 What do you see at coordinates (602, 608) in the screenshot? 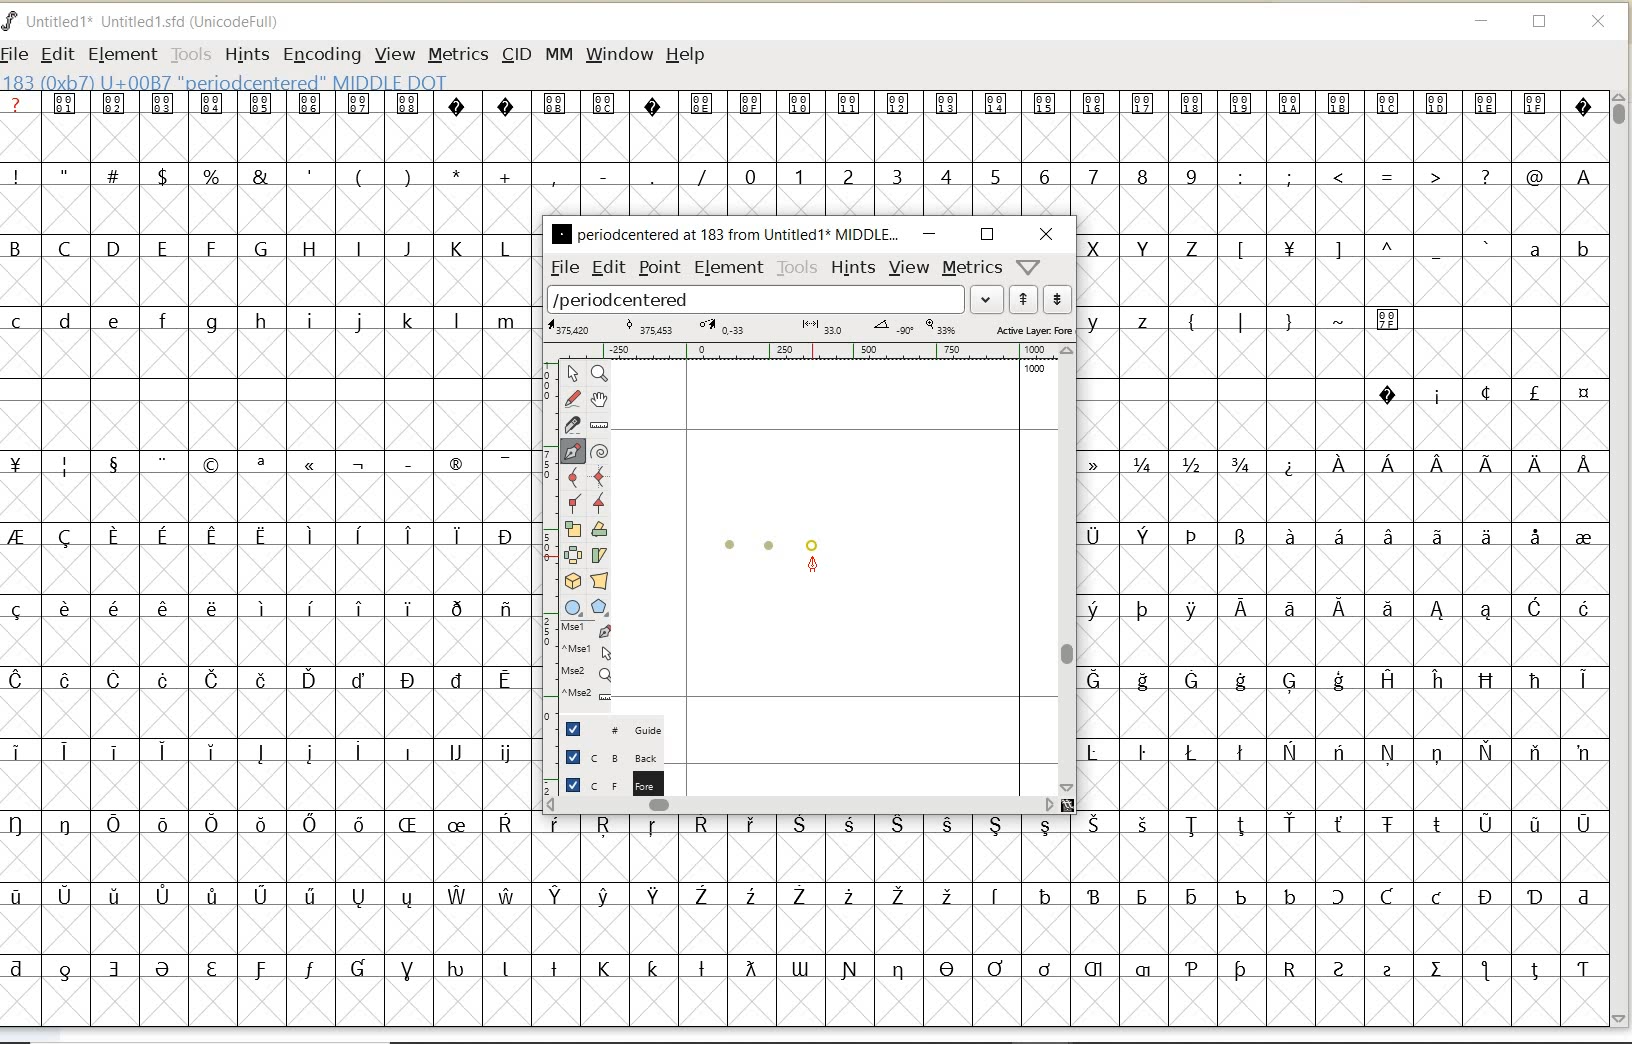
I see `polygon or star` at bounding box center [602, 608].